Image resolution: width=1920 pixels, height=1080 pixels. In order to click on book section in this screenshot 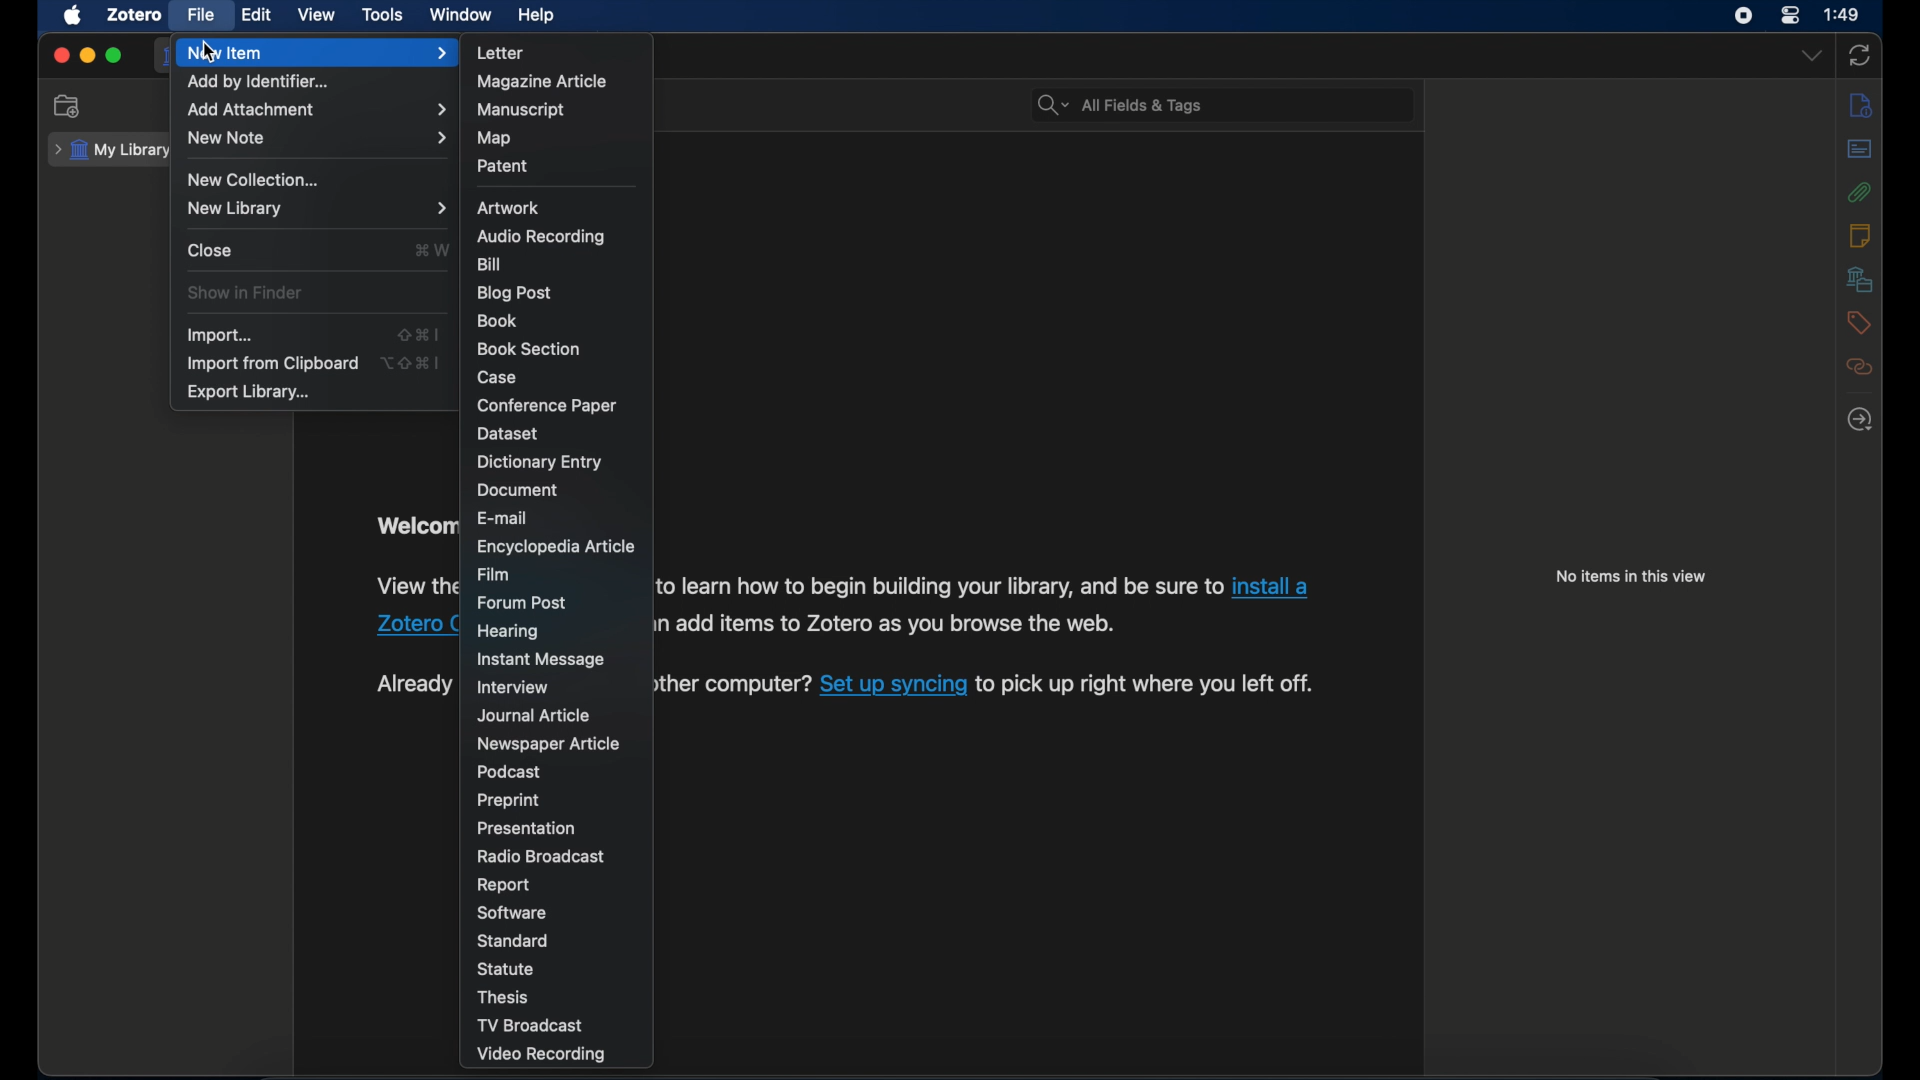, I will do `click(529, 350)`.